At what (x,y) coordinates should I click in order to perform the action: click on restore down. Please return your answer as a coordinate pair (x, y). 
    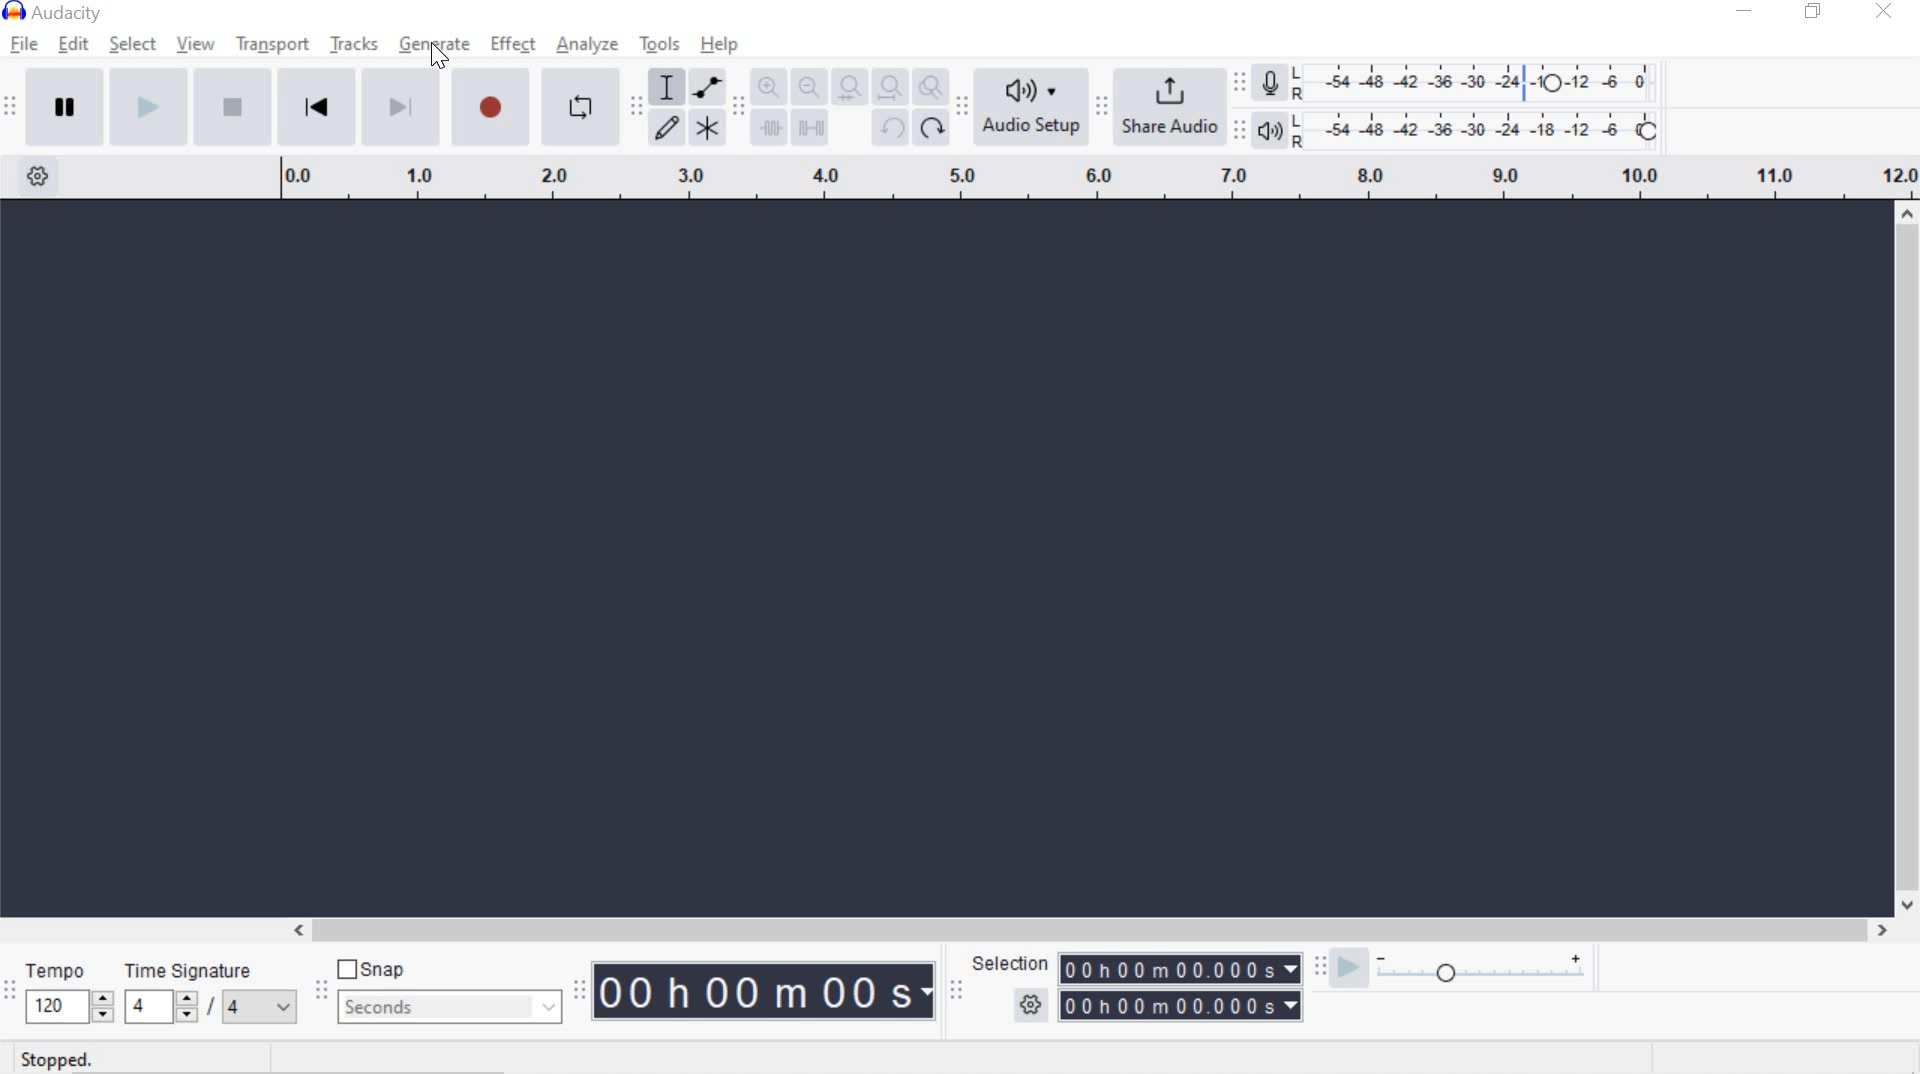
    Looking at the image, I should click on (1813, 12).